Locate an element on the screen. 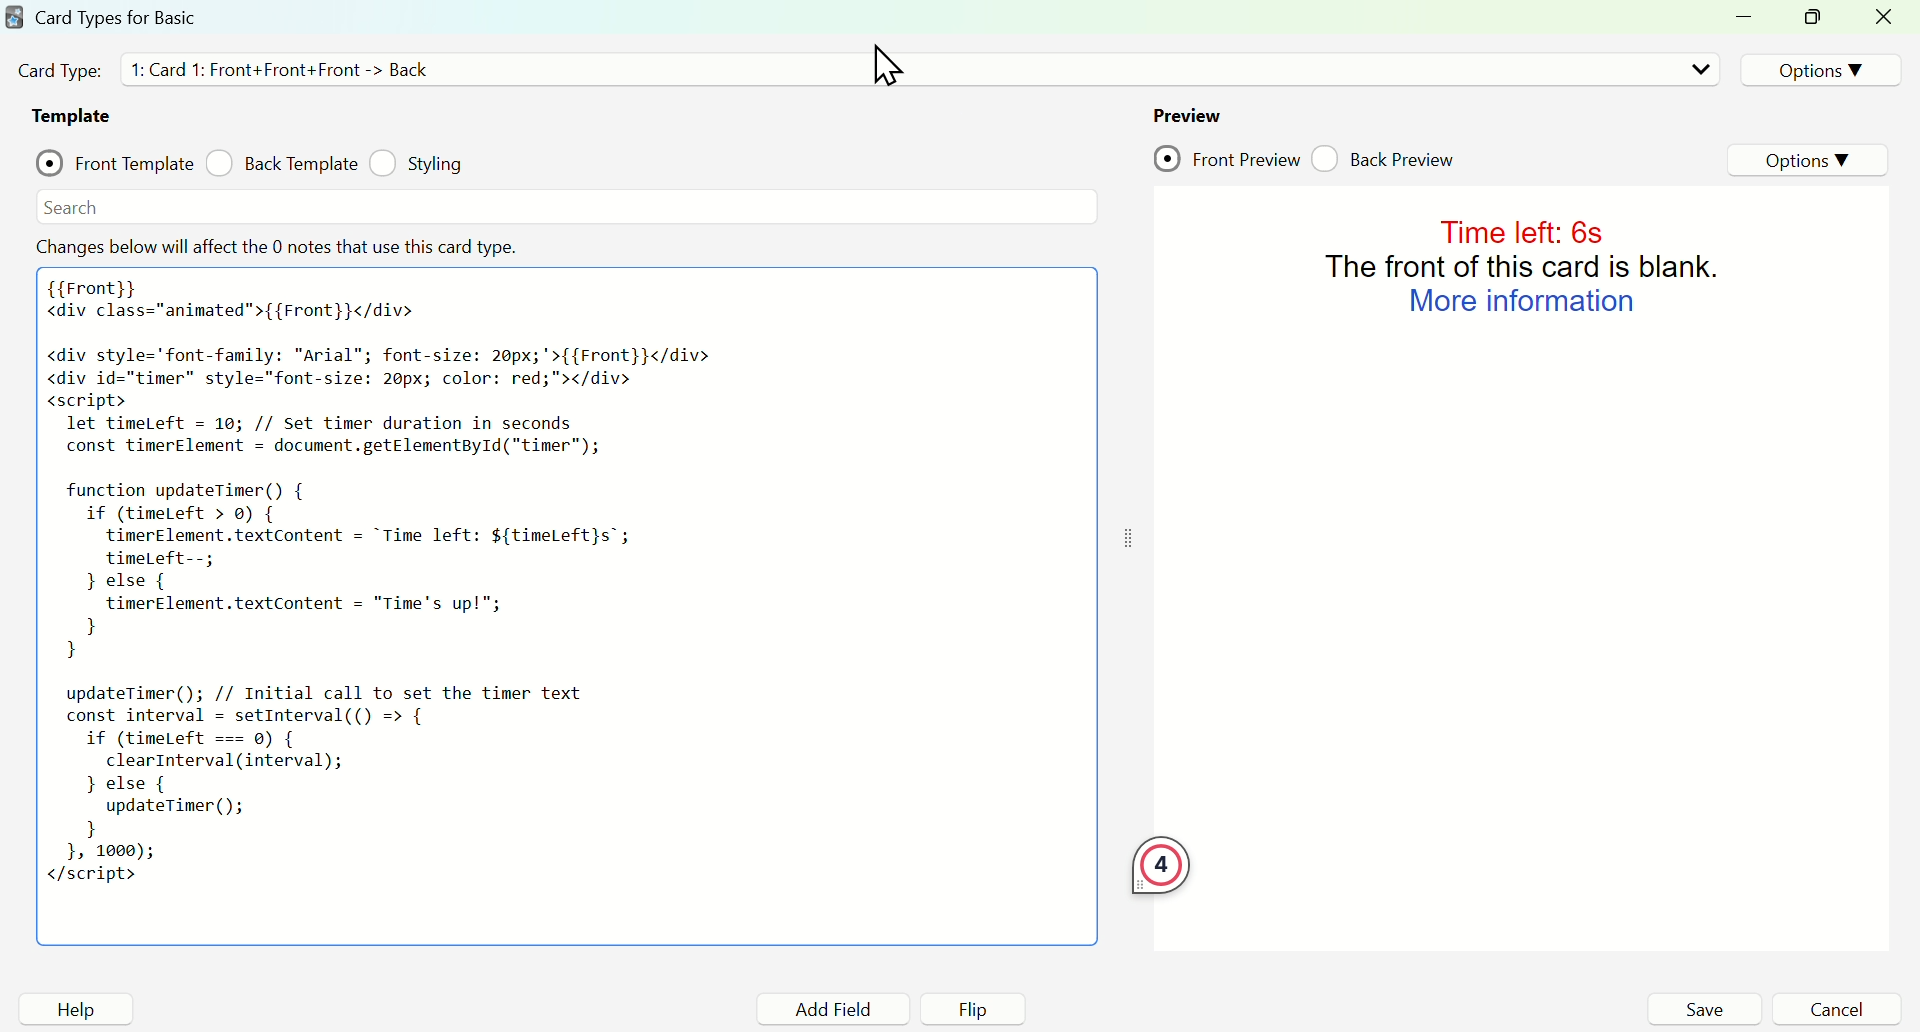  help is located at coordinates (76, 1009).